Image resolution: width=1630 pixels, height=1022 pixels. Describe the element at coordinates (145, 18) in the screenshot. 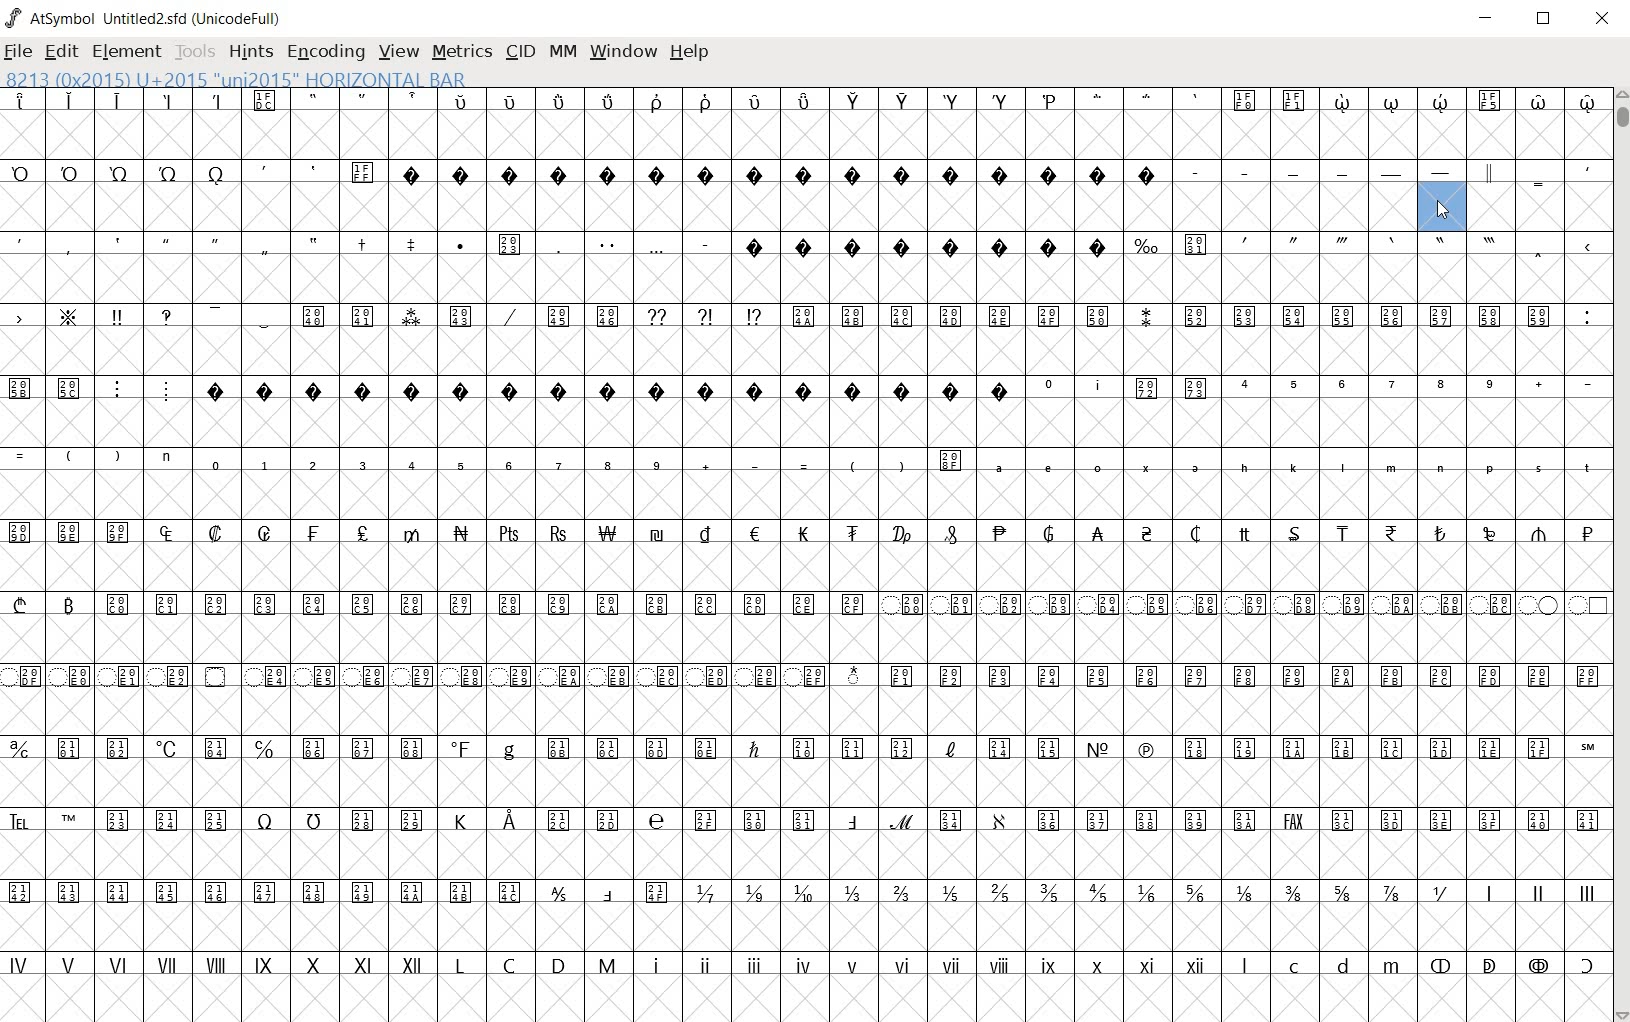

I see `AtSymbol  Untitled2.sfd (UnicodeFull)` at that location.